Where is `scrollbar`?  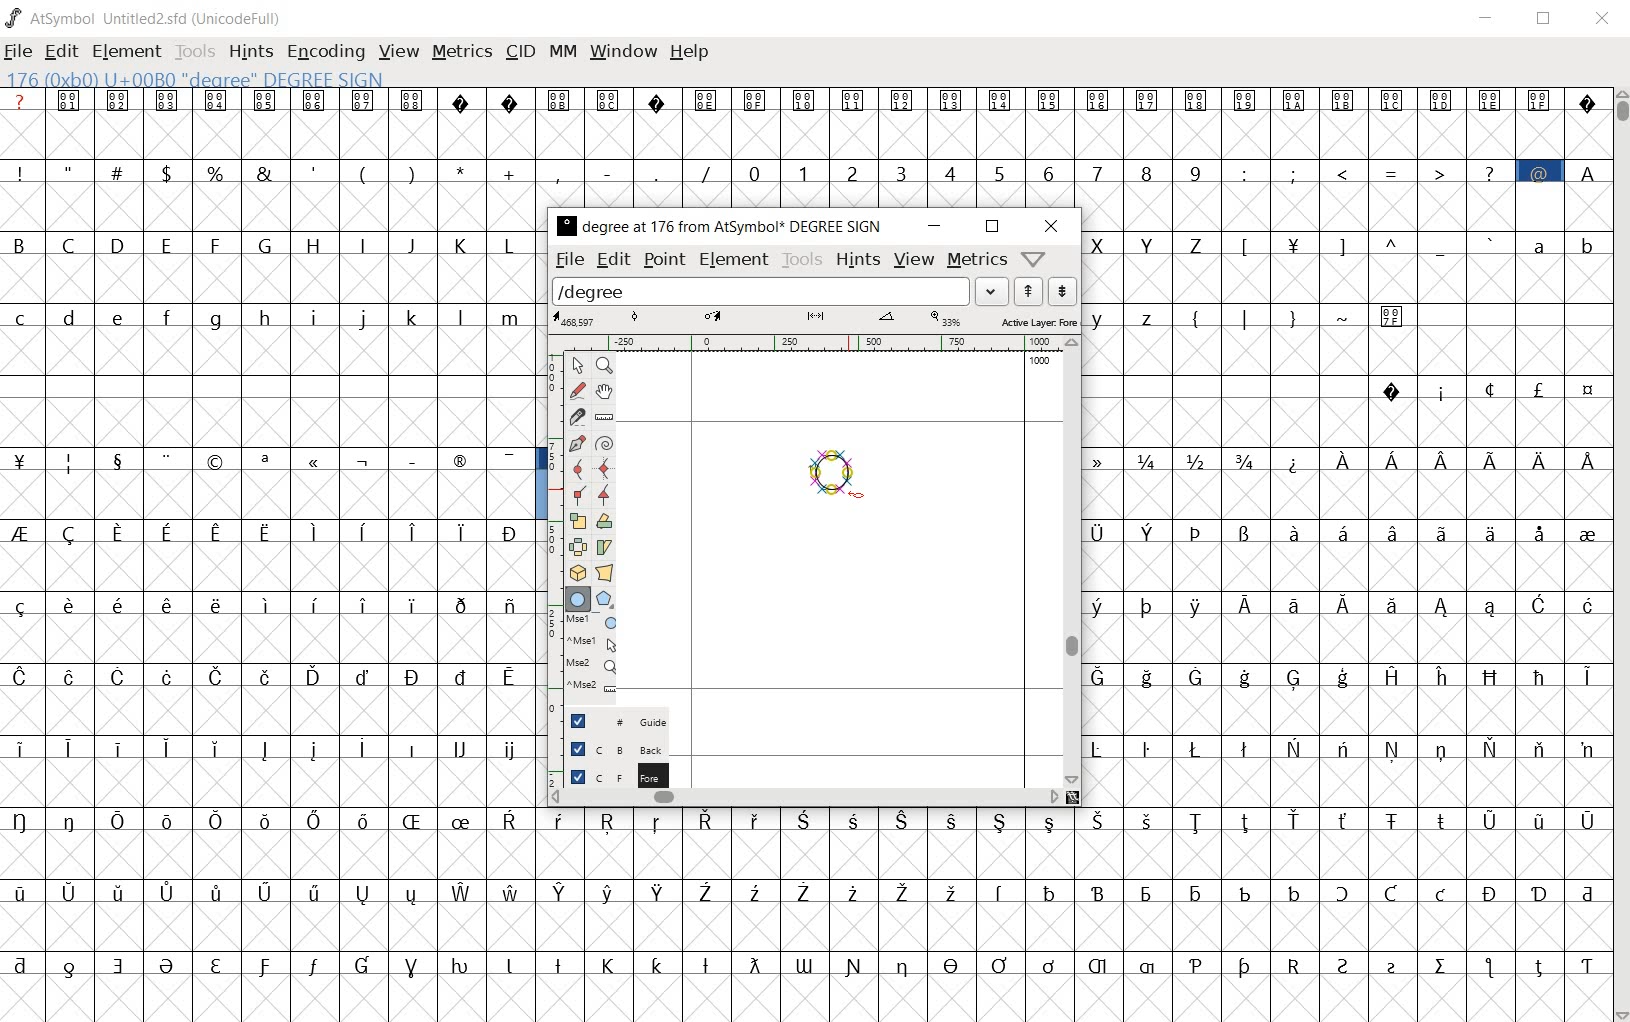
scrollbar is located at coordinates (1070, 562).